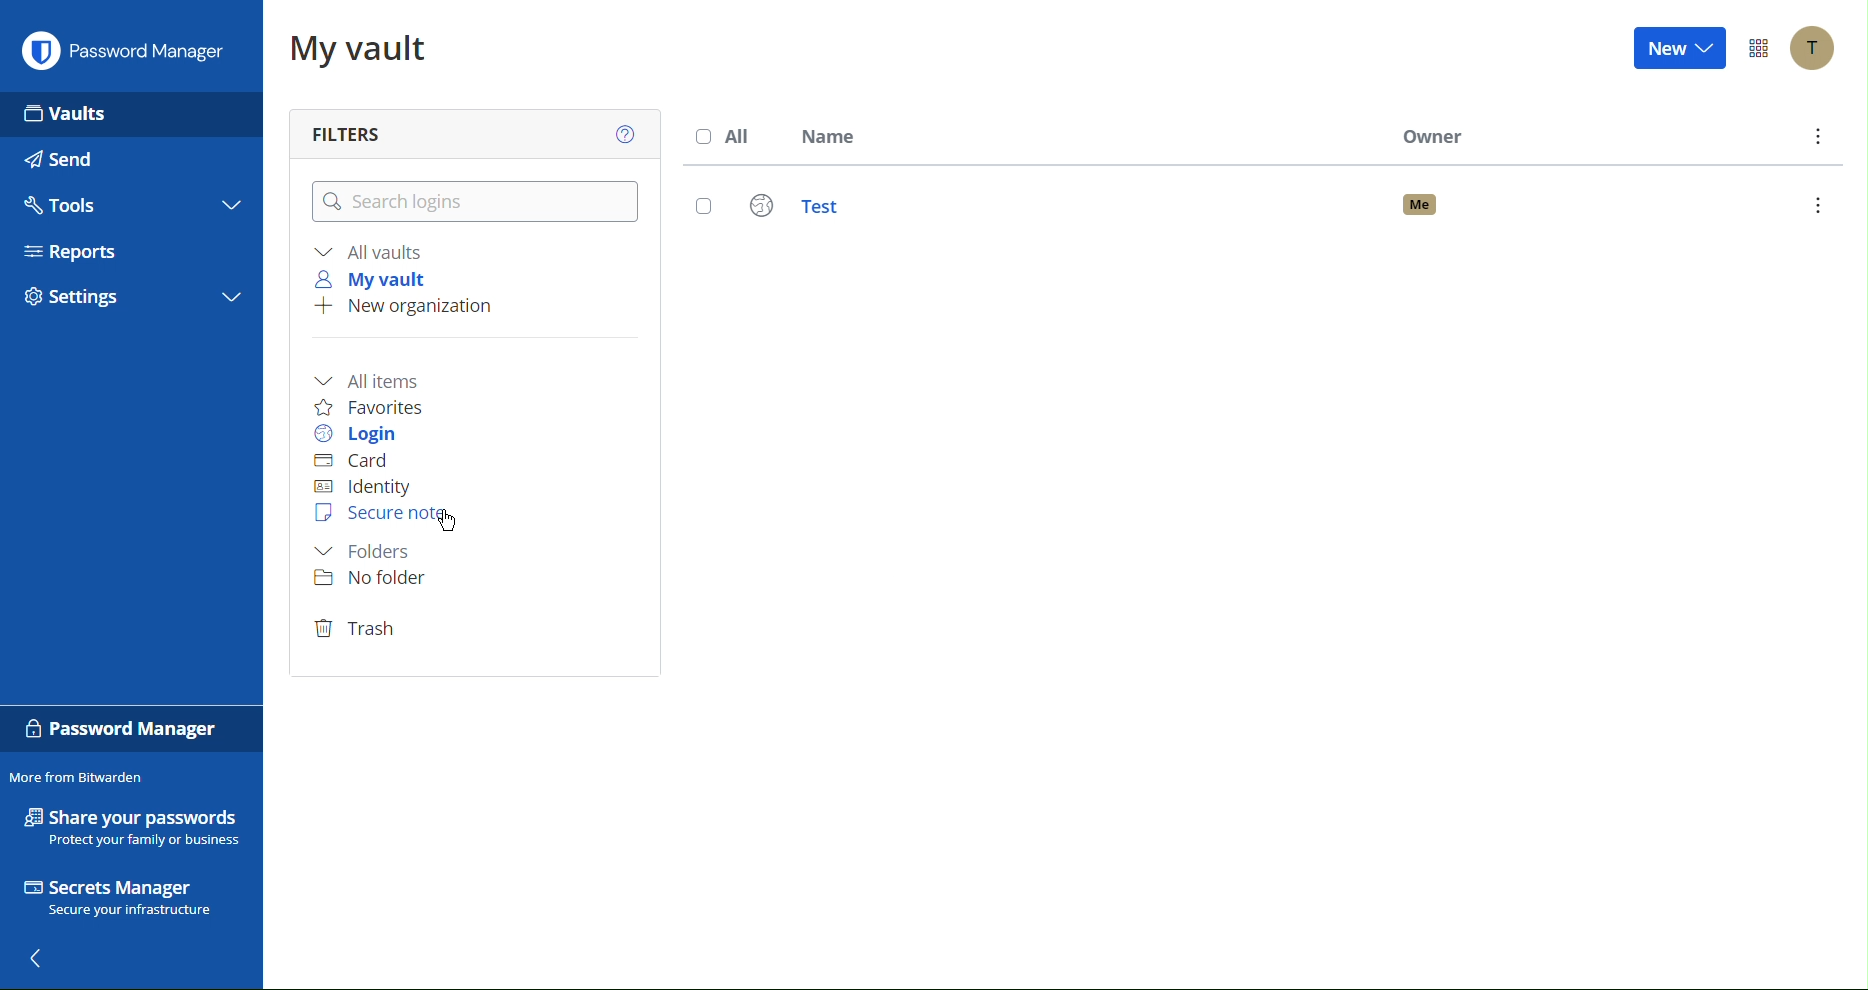 Image resolution: width=1868 pixels, height=990 pixels. I want to click on Identity, so click(380, 485).